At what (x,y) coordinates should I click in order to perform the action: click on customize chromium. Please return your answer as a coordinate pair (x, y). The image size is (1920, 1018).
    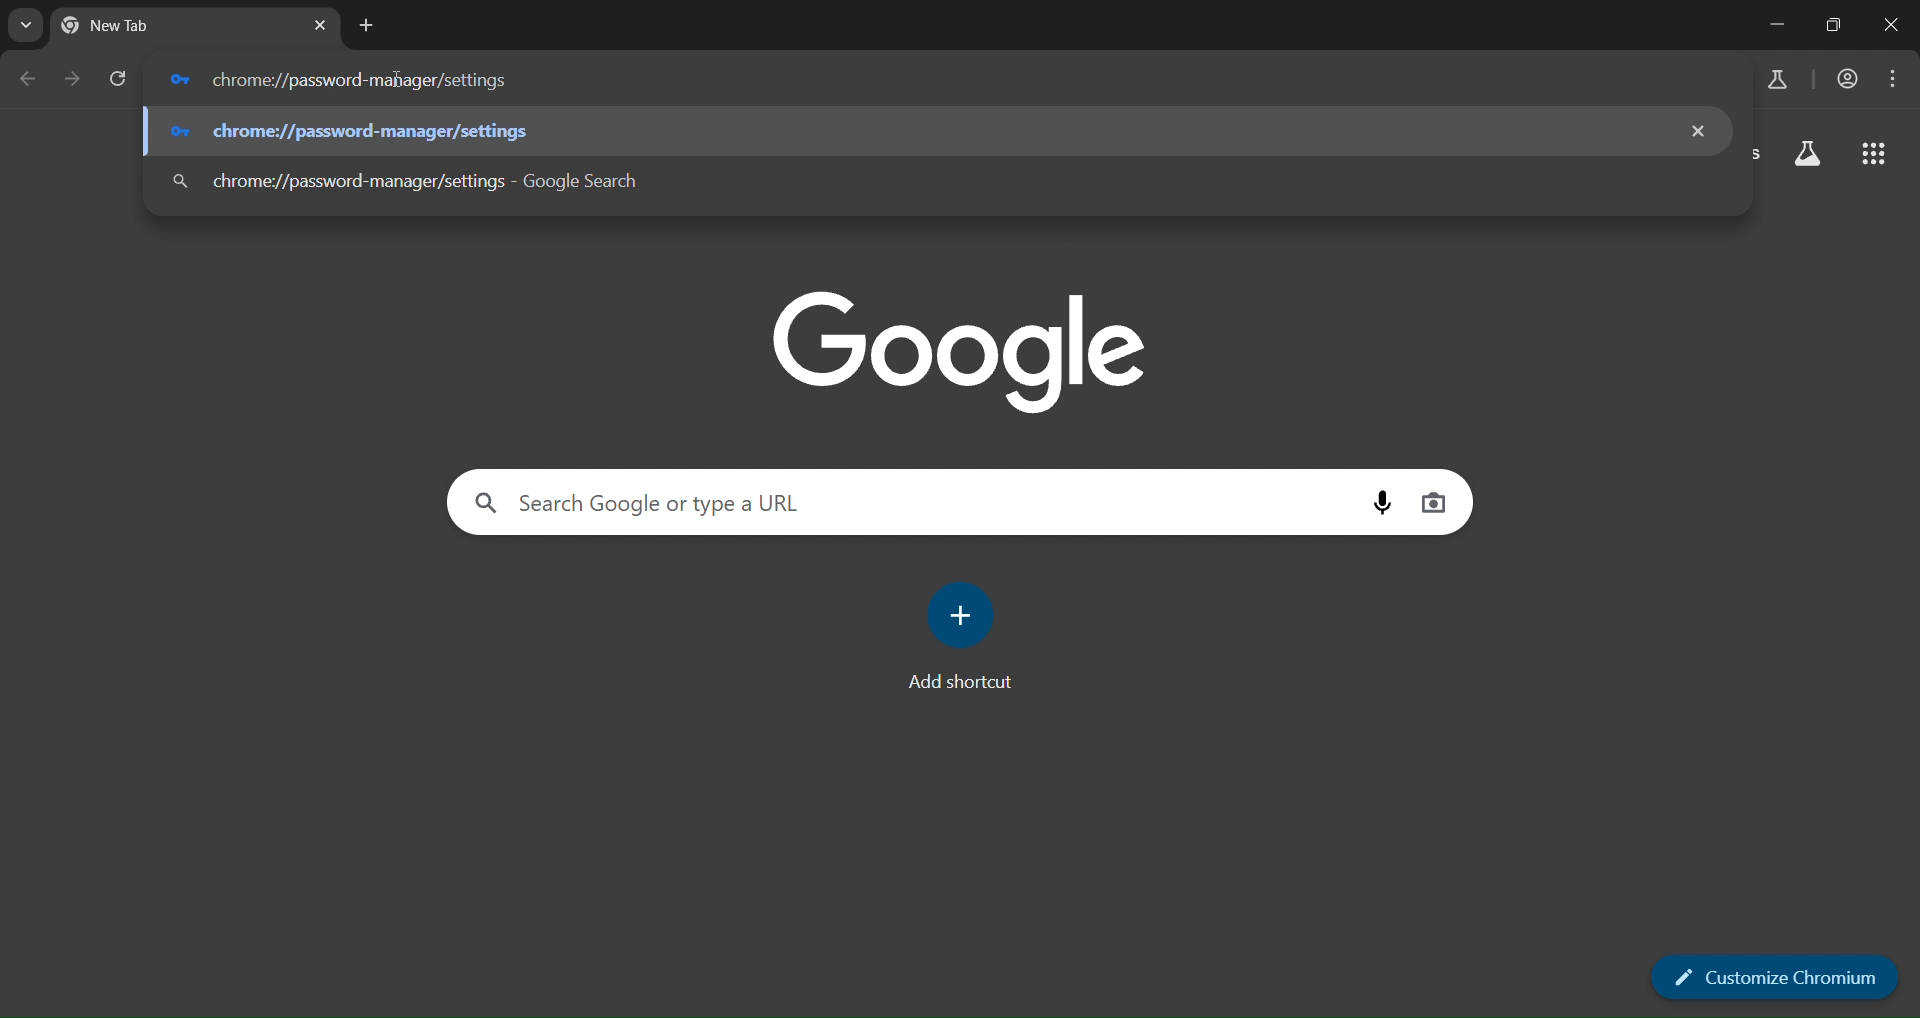
    Looking at the image, I should click on (1769, 976).